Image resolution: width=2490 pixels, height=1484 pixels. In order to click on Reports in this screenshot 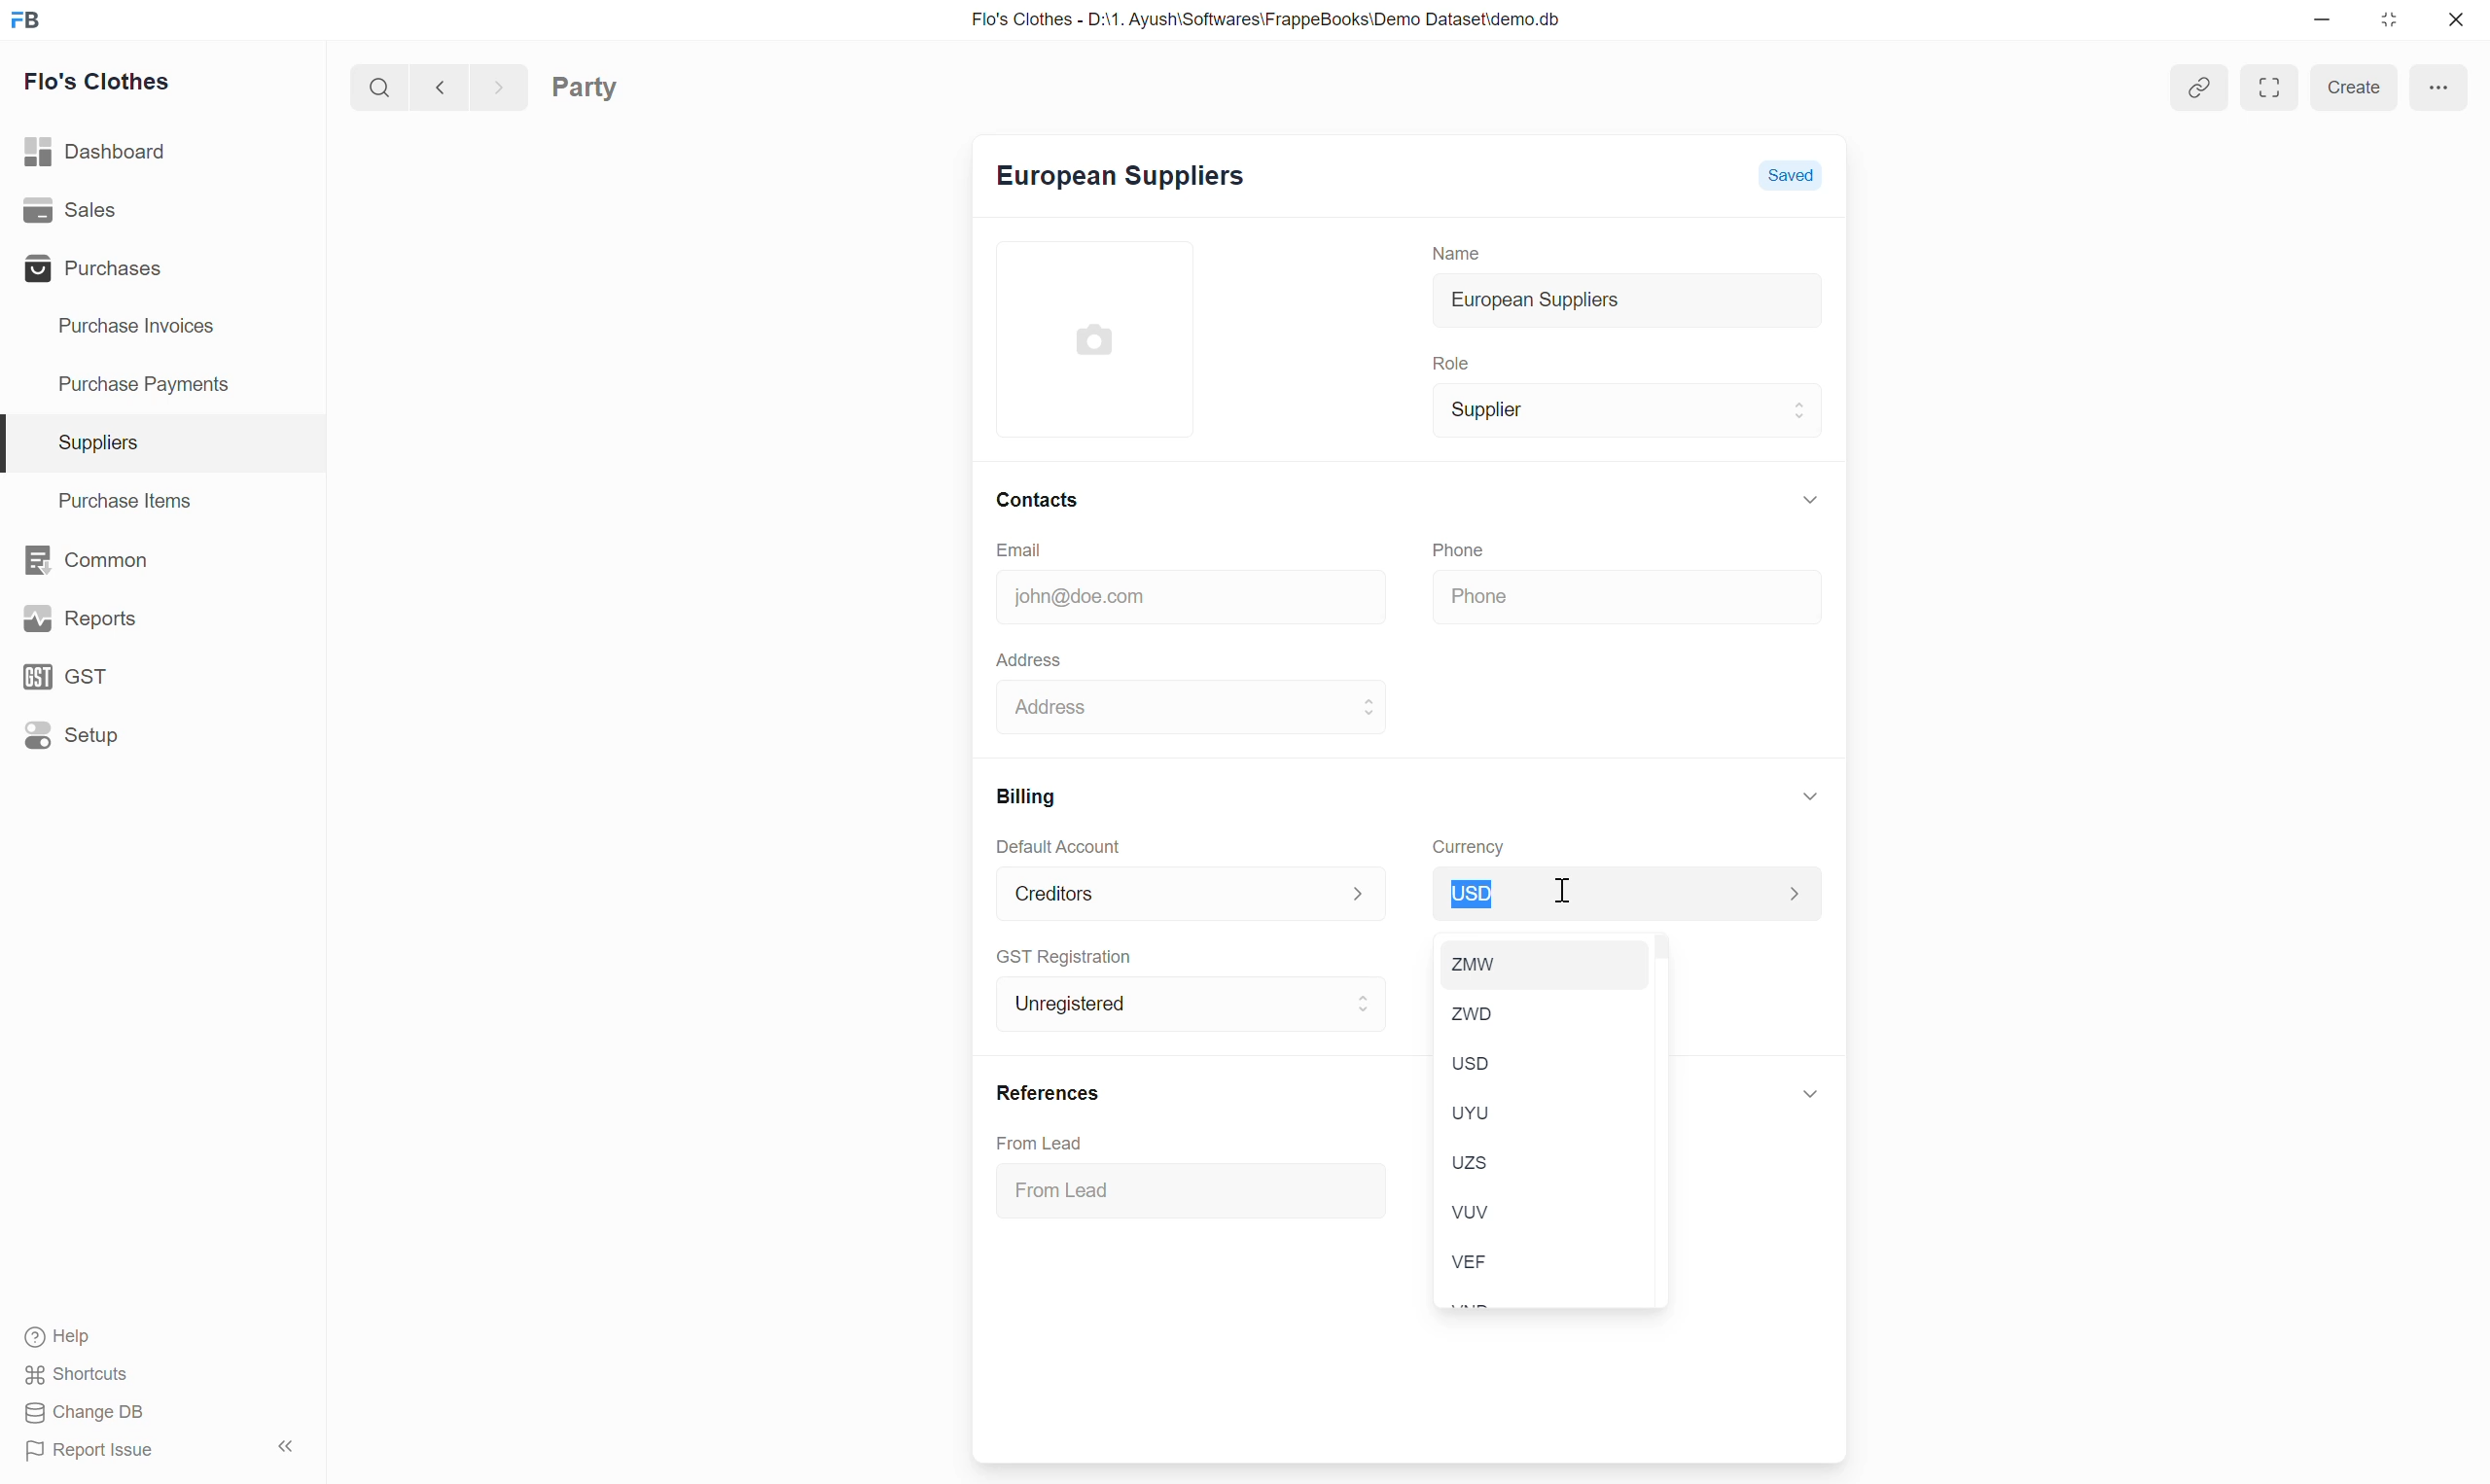, I will do `click(72, 608)`.